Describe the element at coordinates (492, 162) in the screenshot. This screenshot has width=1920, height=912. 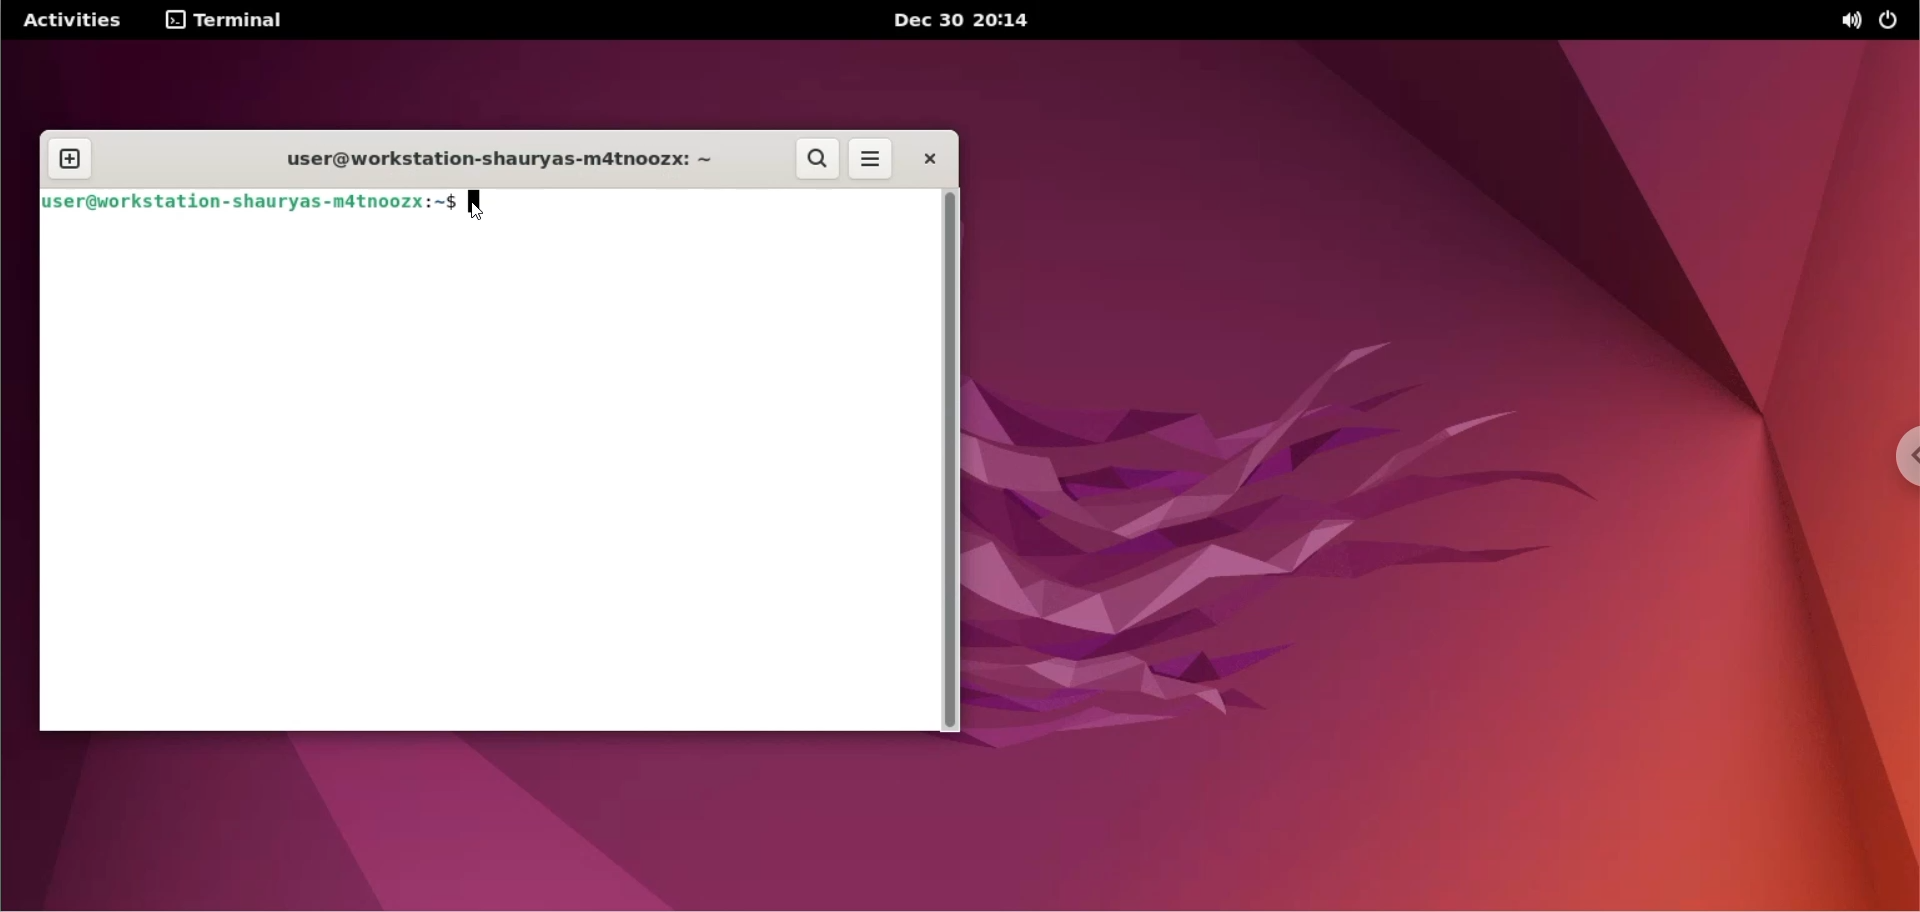
I see `user@workstation-shauryas-m4tnoozx: ~` at that location.